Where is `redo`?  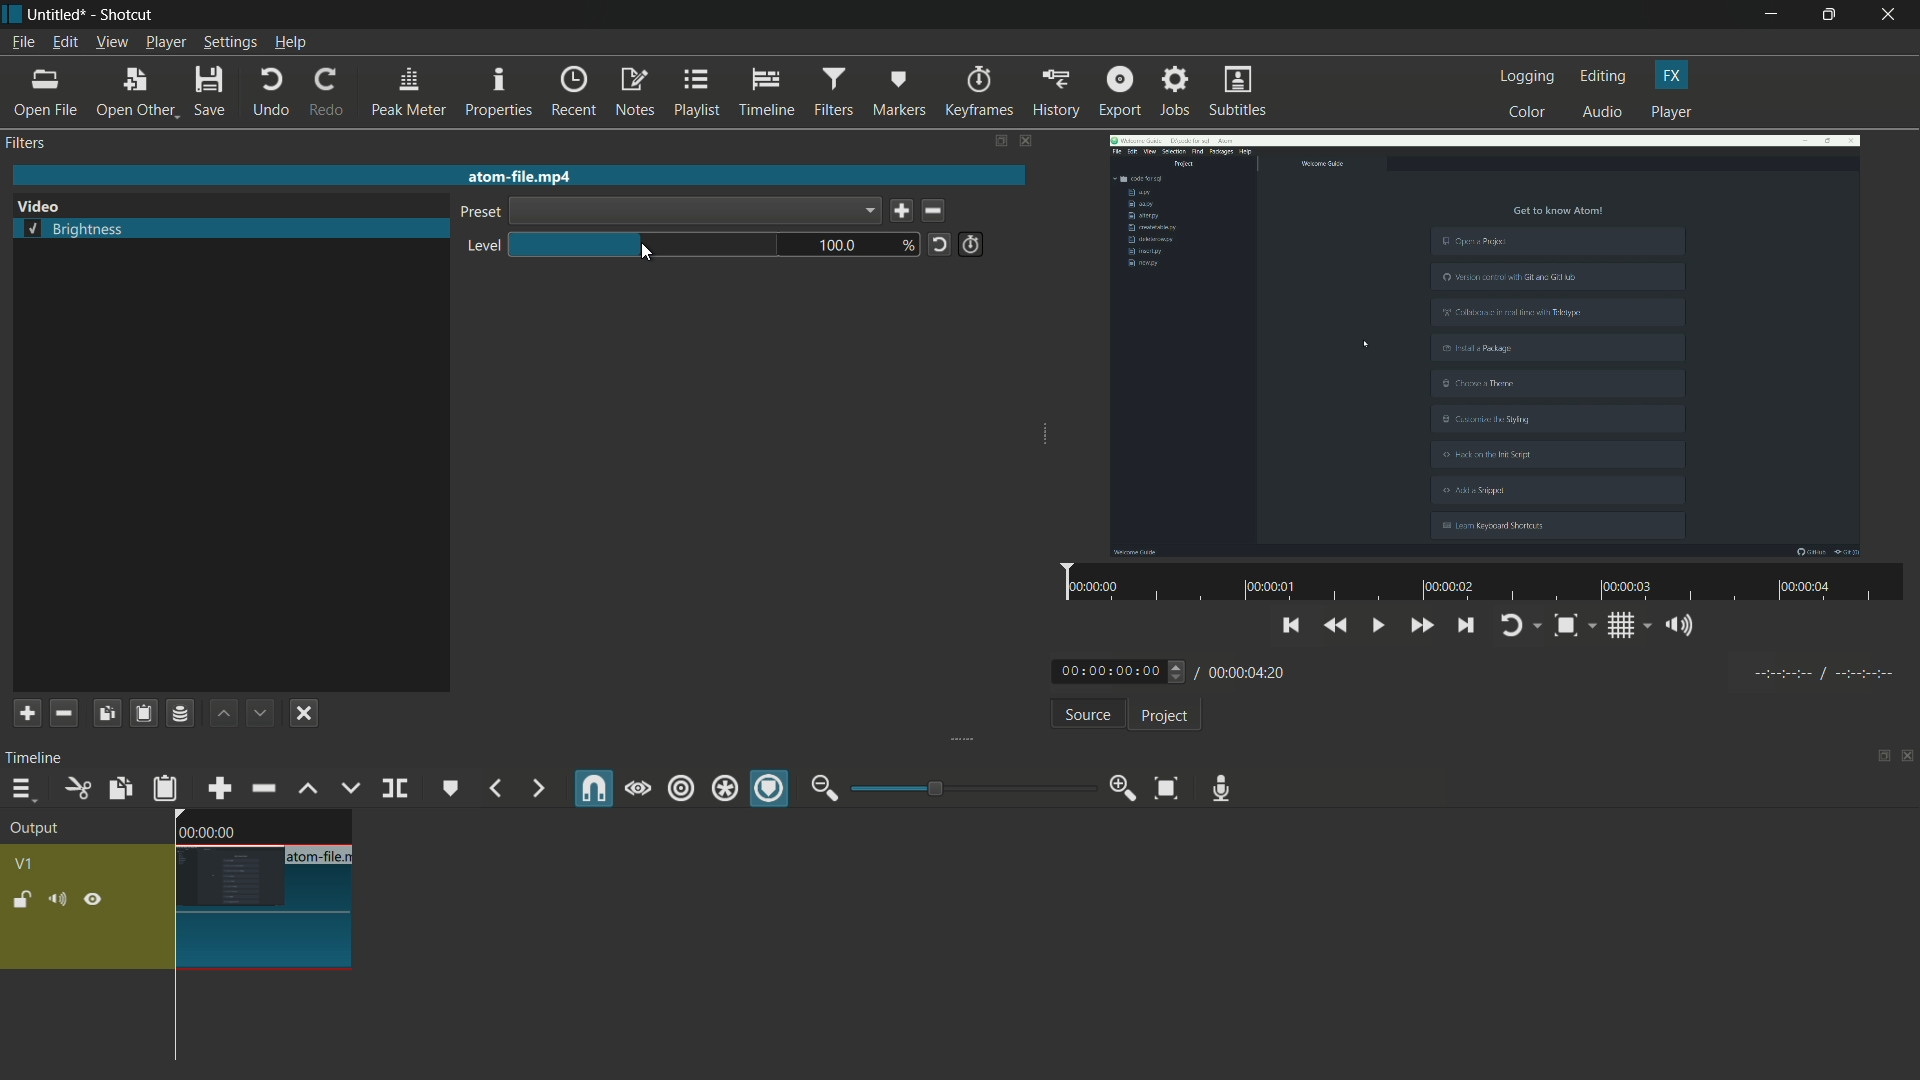 redo is located at coordinates (325, 92).